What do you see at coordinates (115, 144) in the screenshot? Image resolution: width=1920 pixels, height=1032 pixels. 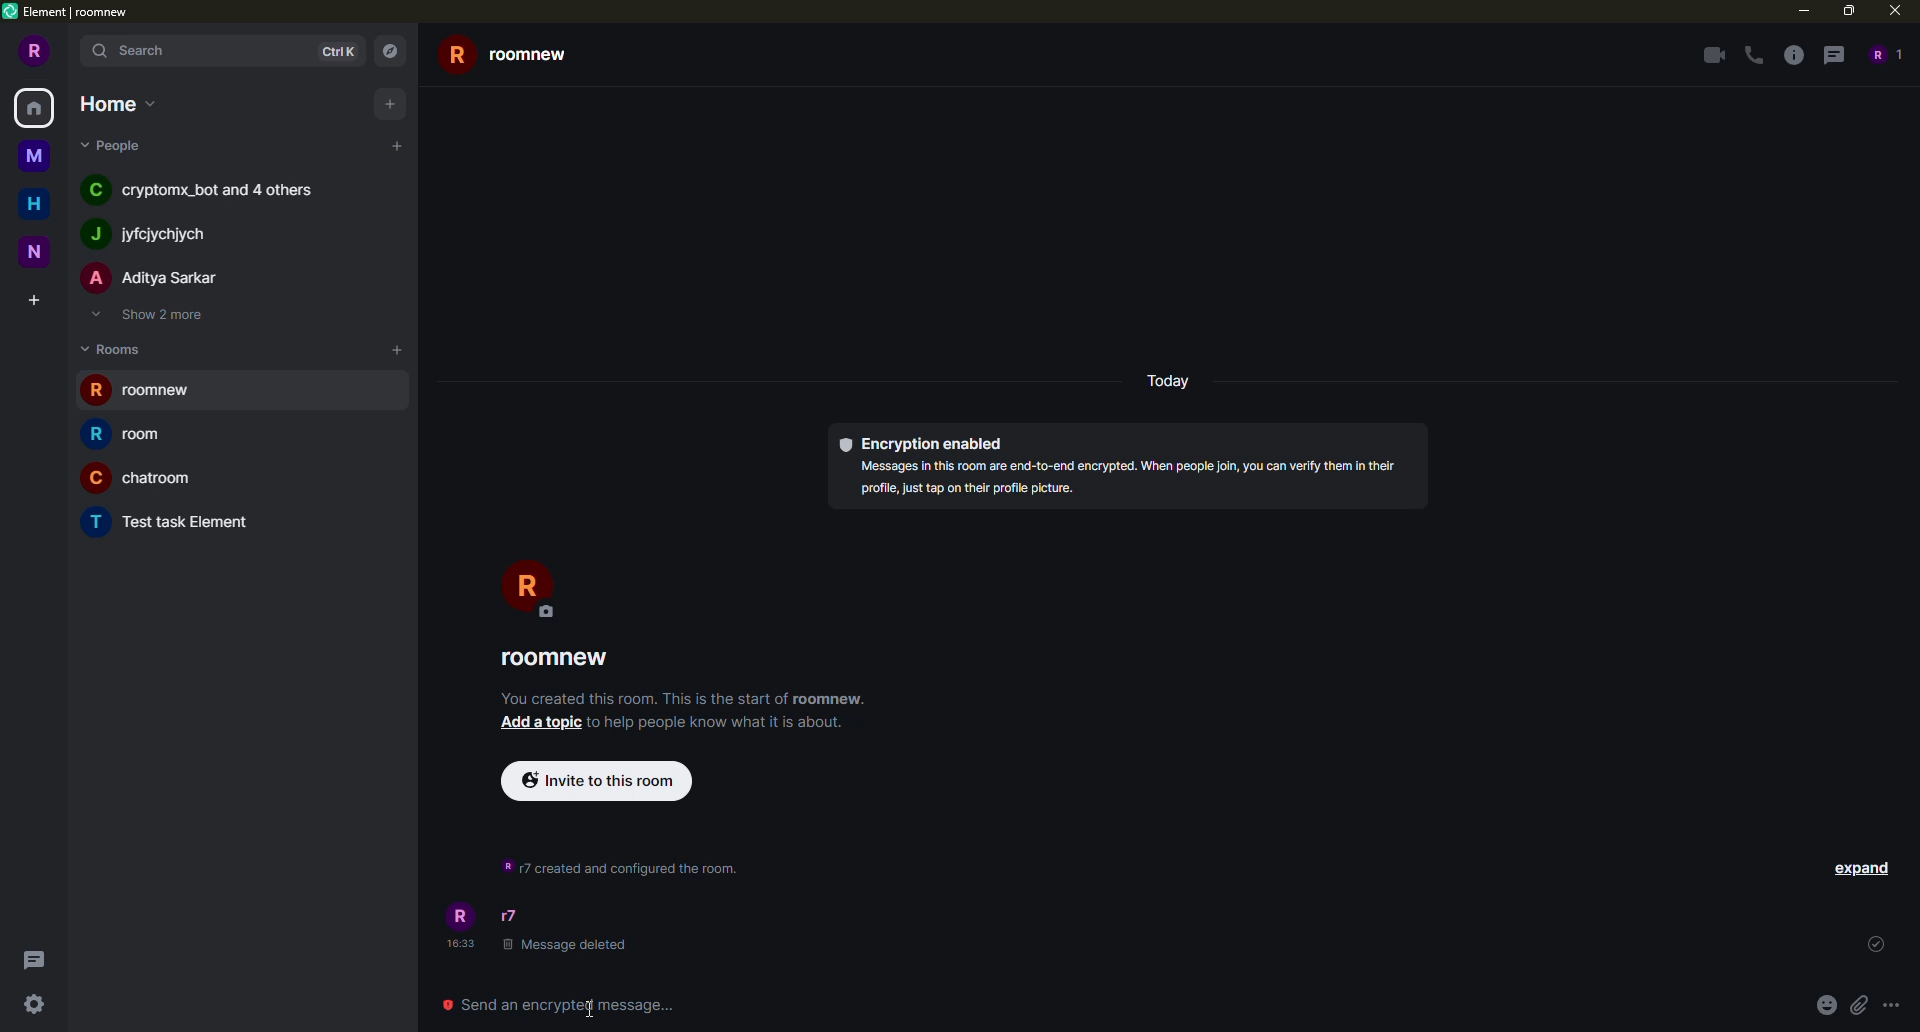 I see `people` at bounding box center [115, 144].